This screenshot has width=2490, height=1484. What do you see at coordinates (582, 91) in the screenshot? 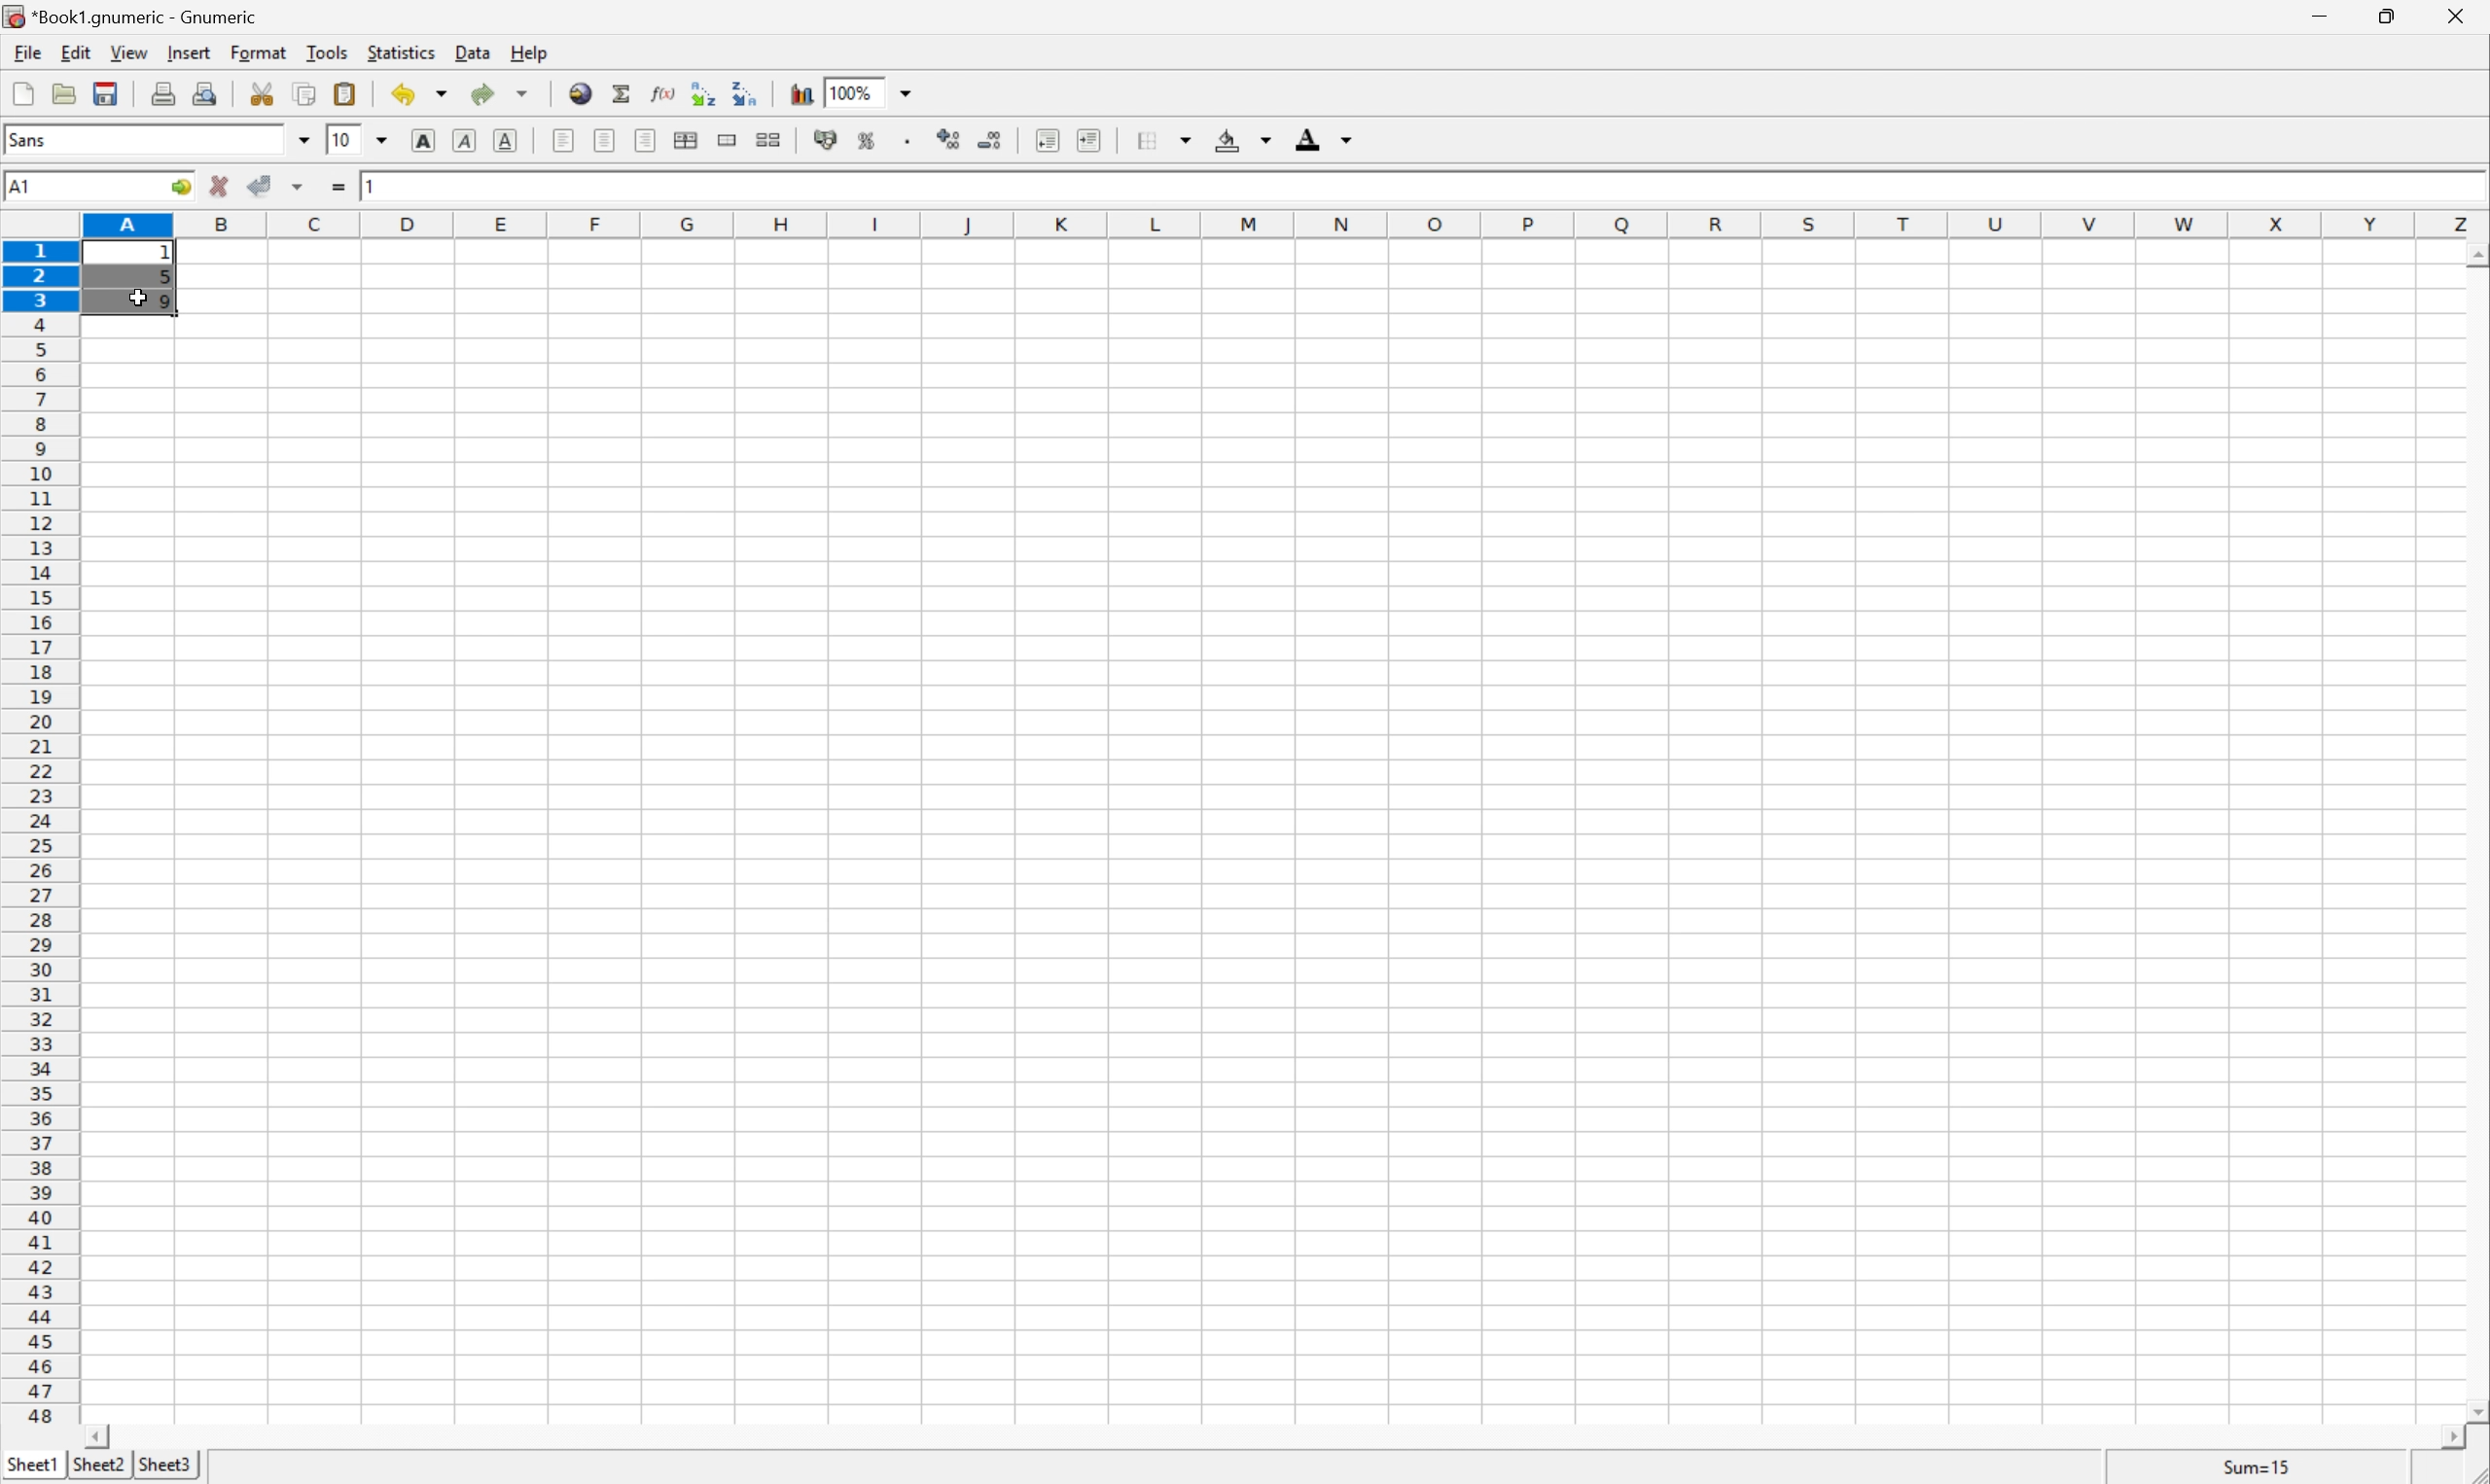
I see `insert hyperlink` at bounding box center [582, 91].